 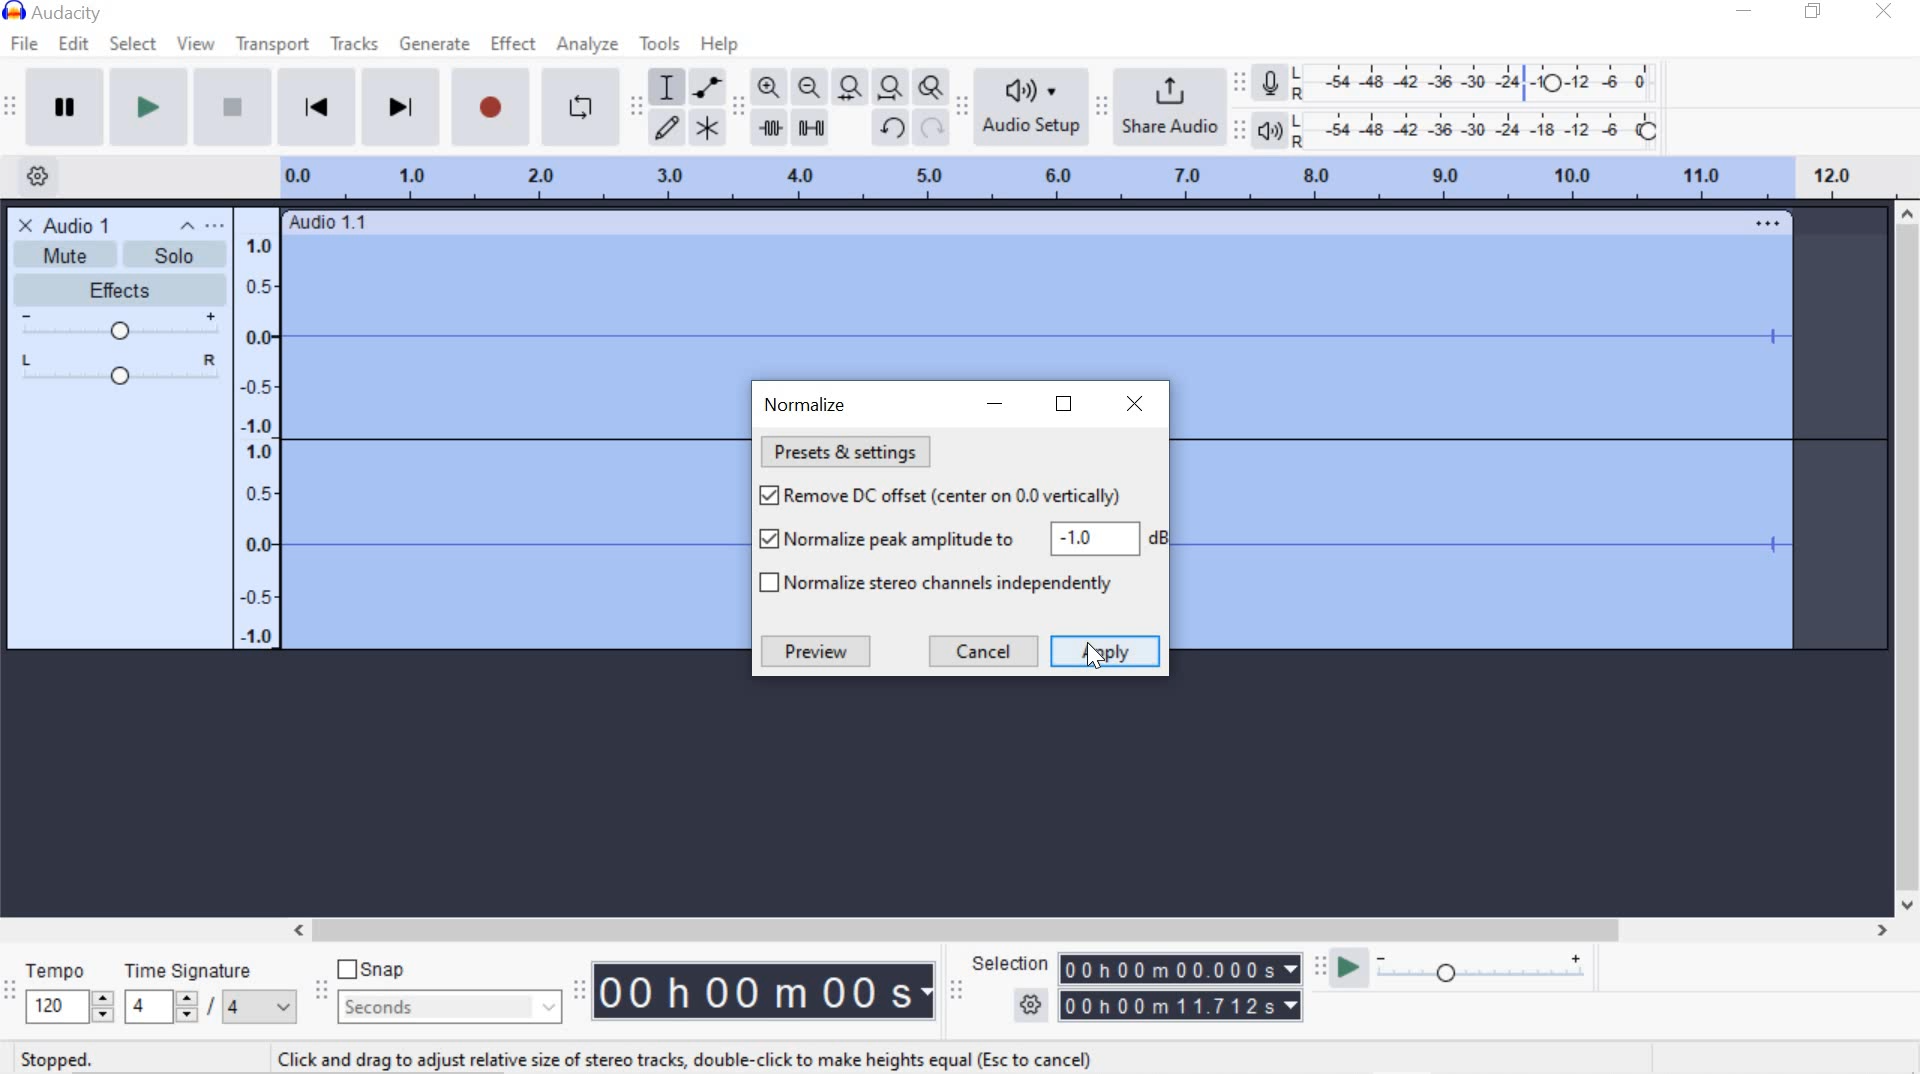 What do you see at coordinates (62, 224) in the screenshot?
I see `Audio 1` at bounding box center [62, 224].